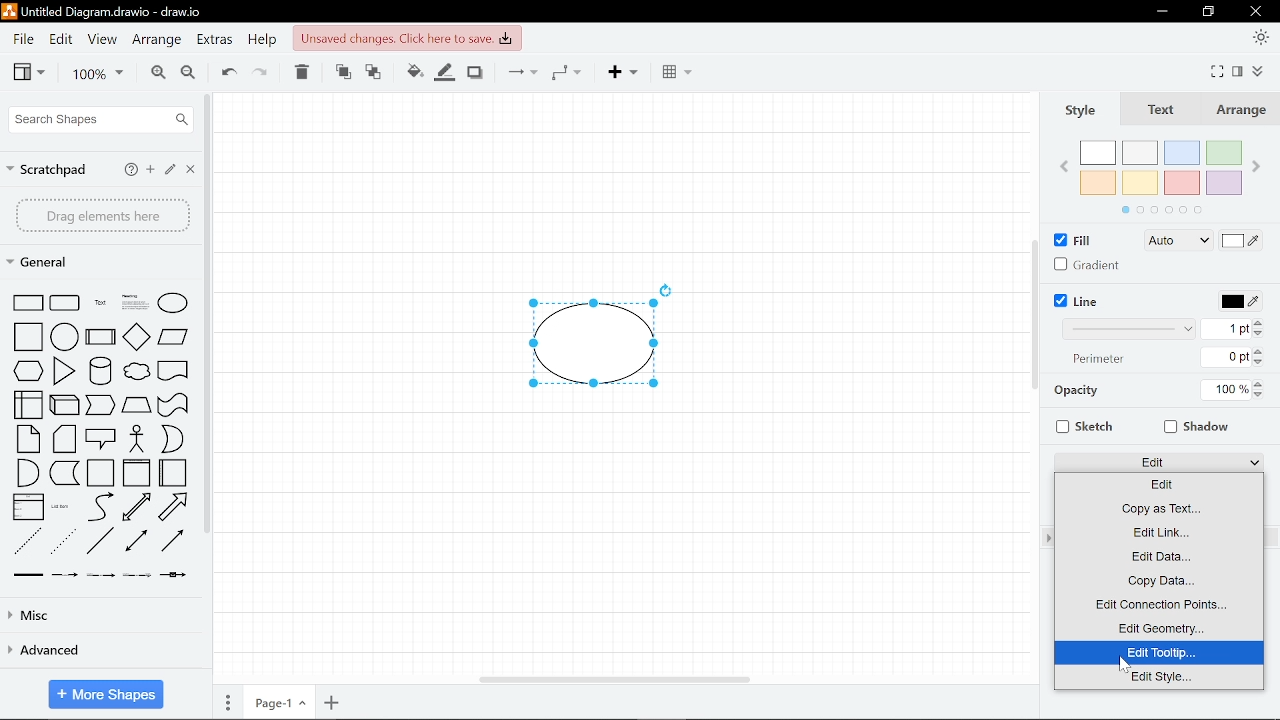  I want to click on To back, so click(375, 72).